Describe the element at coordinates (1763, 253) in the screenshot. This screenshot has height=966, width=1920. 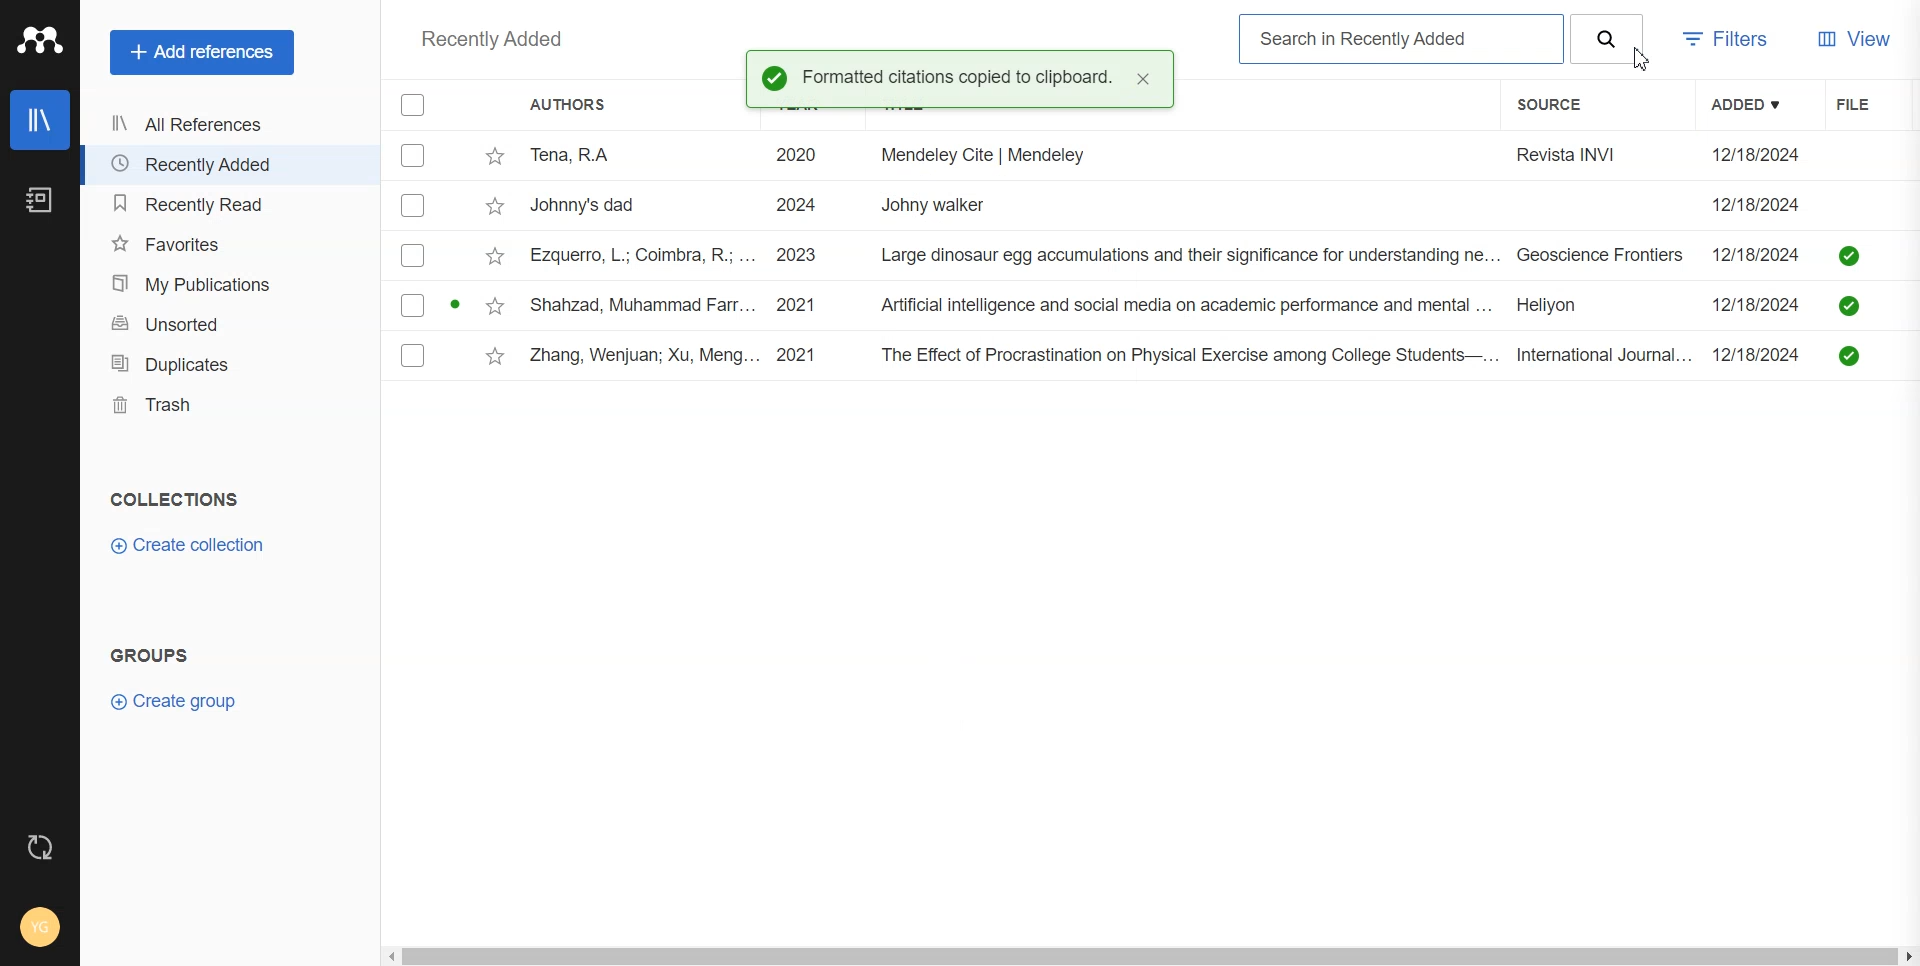
I see `12/18/2024` at that location.